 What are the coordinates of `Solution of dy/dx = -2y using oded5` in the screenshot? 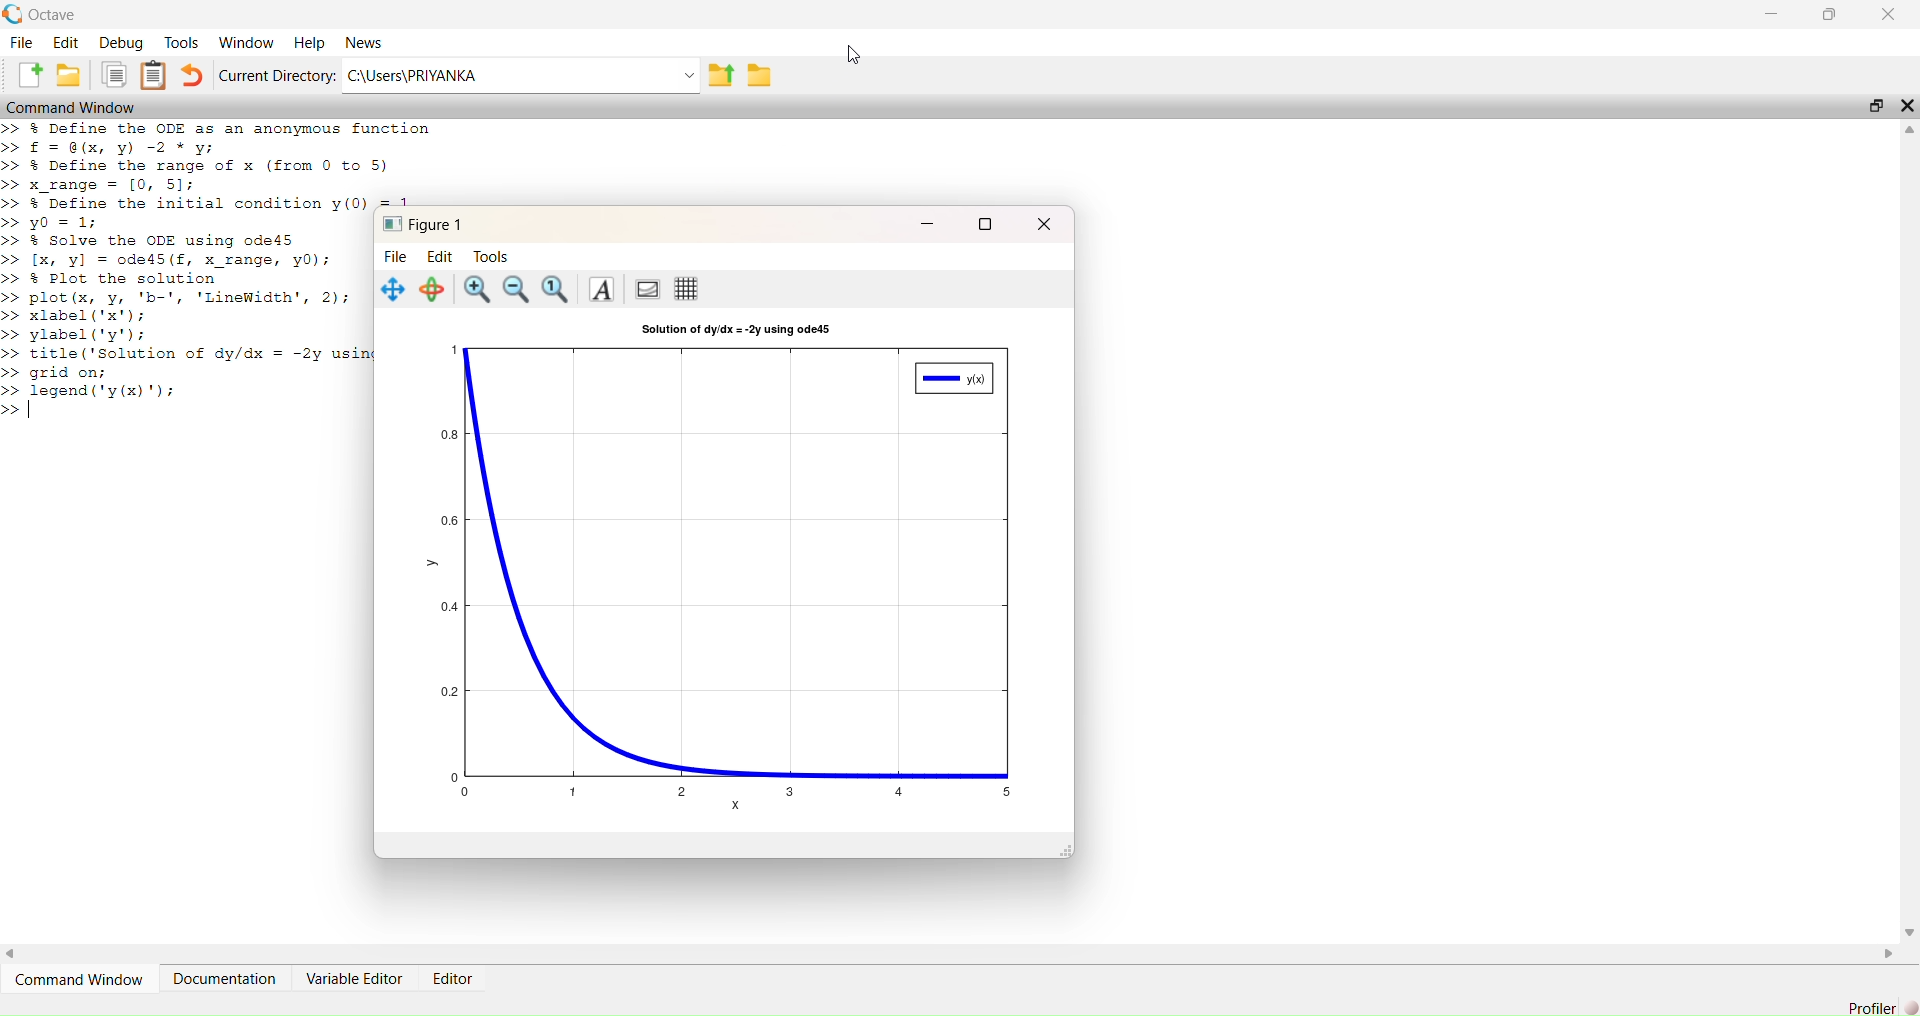 It's located at (735, 329).